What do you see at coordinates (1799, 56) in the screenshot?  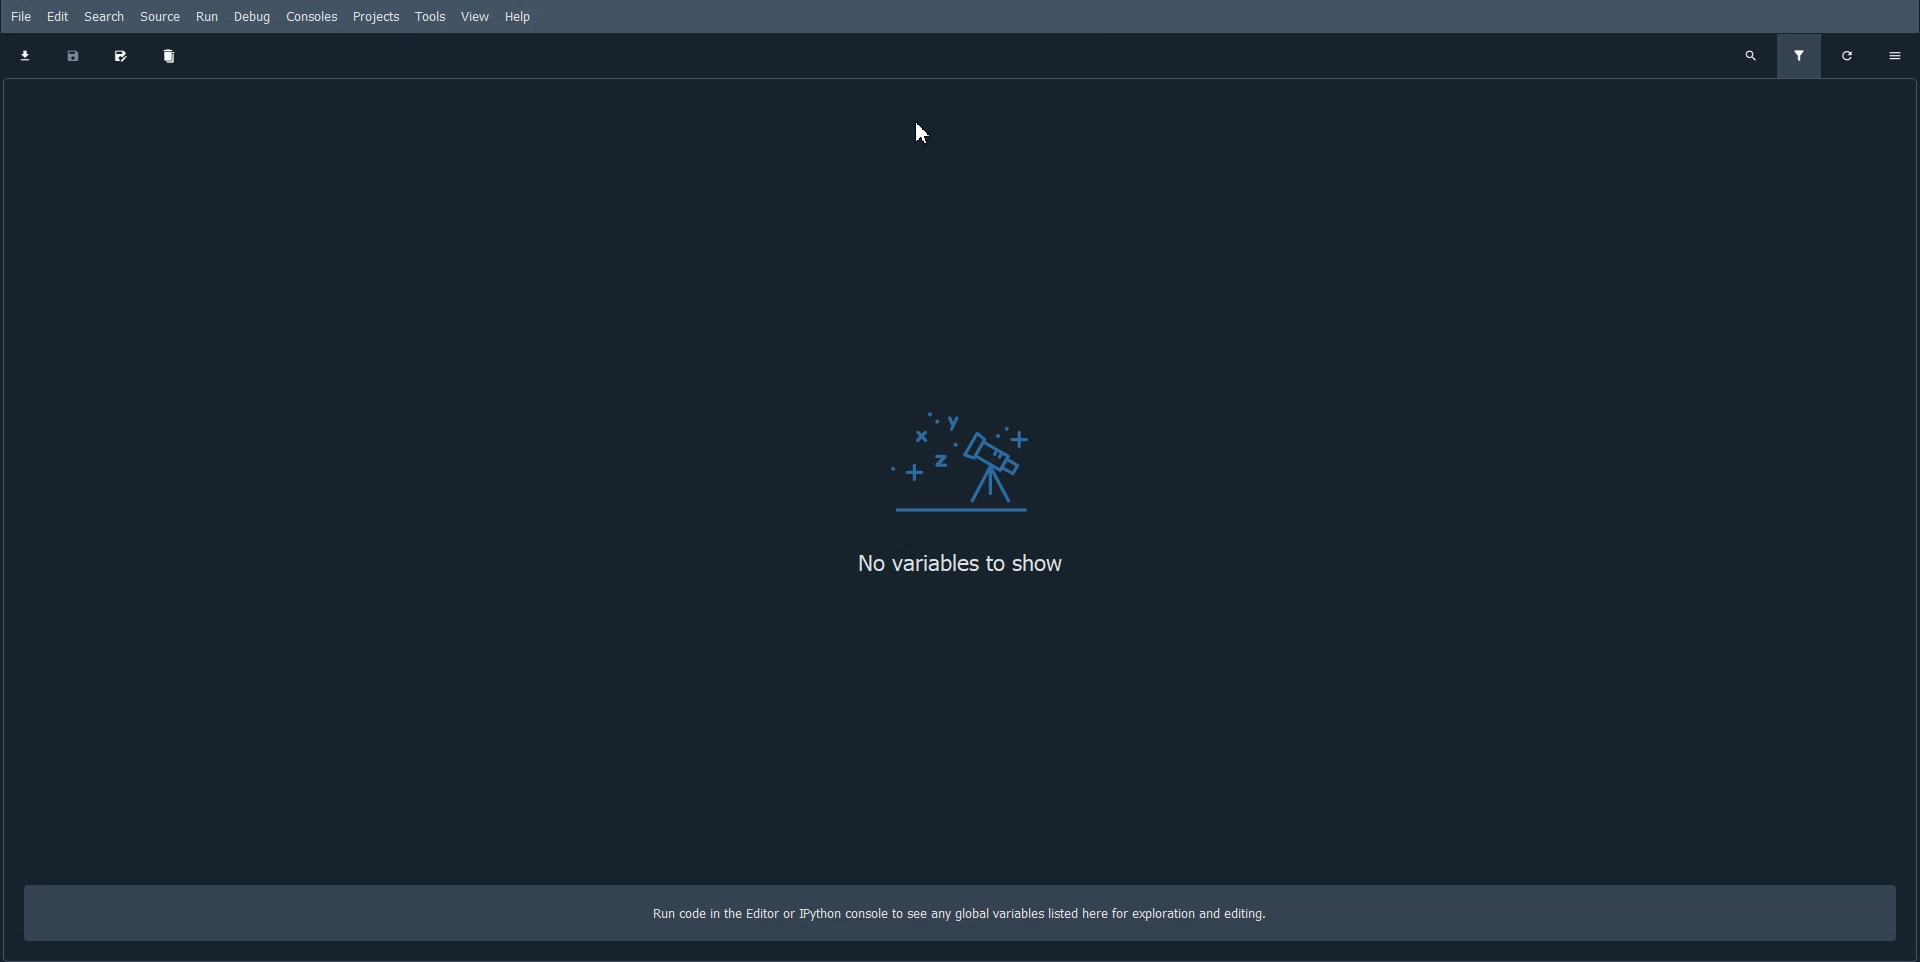 I see `Filters variables` at bounding box center [1799, 56].